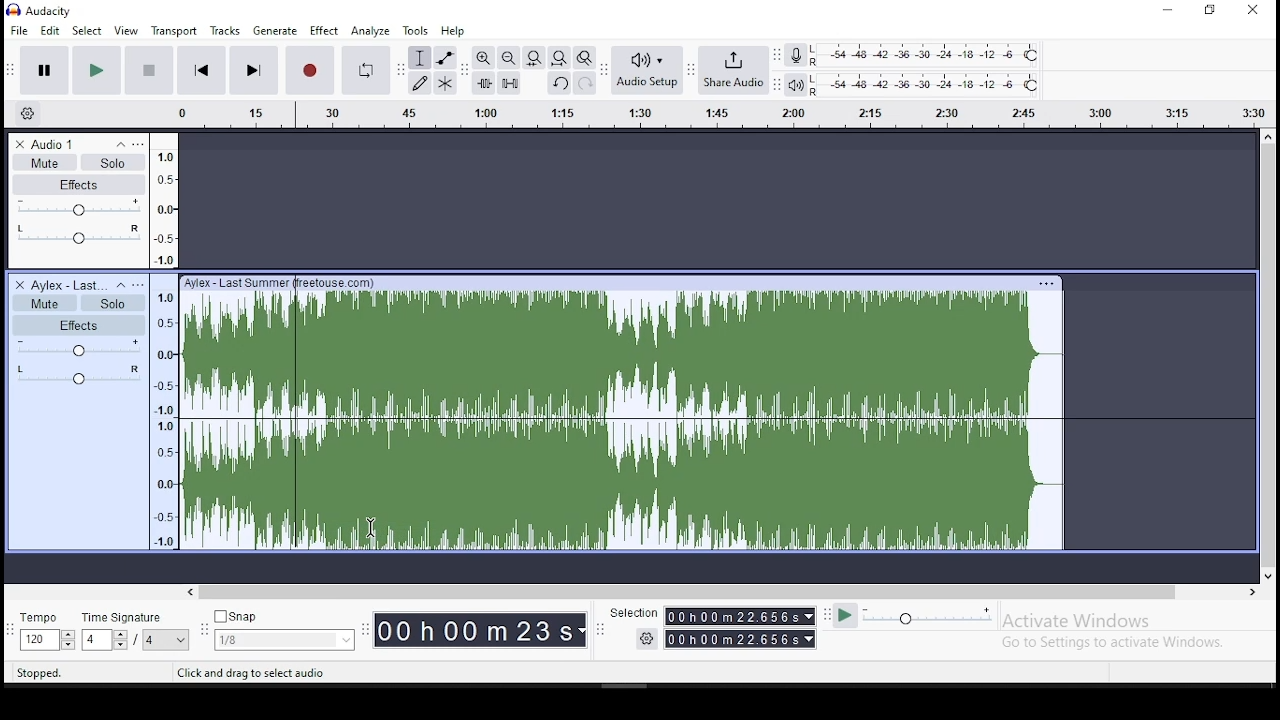 The image size is (1280, 720). What do you see at coordinates (113, 161) in the screenshot?
I see `solo` at bounding box center [113, 161].